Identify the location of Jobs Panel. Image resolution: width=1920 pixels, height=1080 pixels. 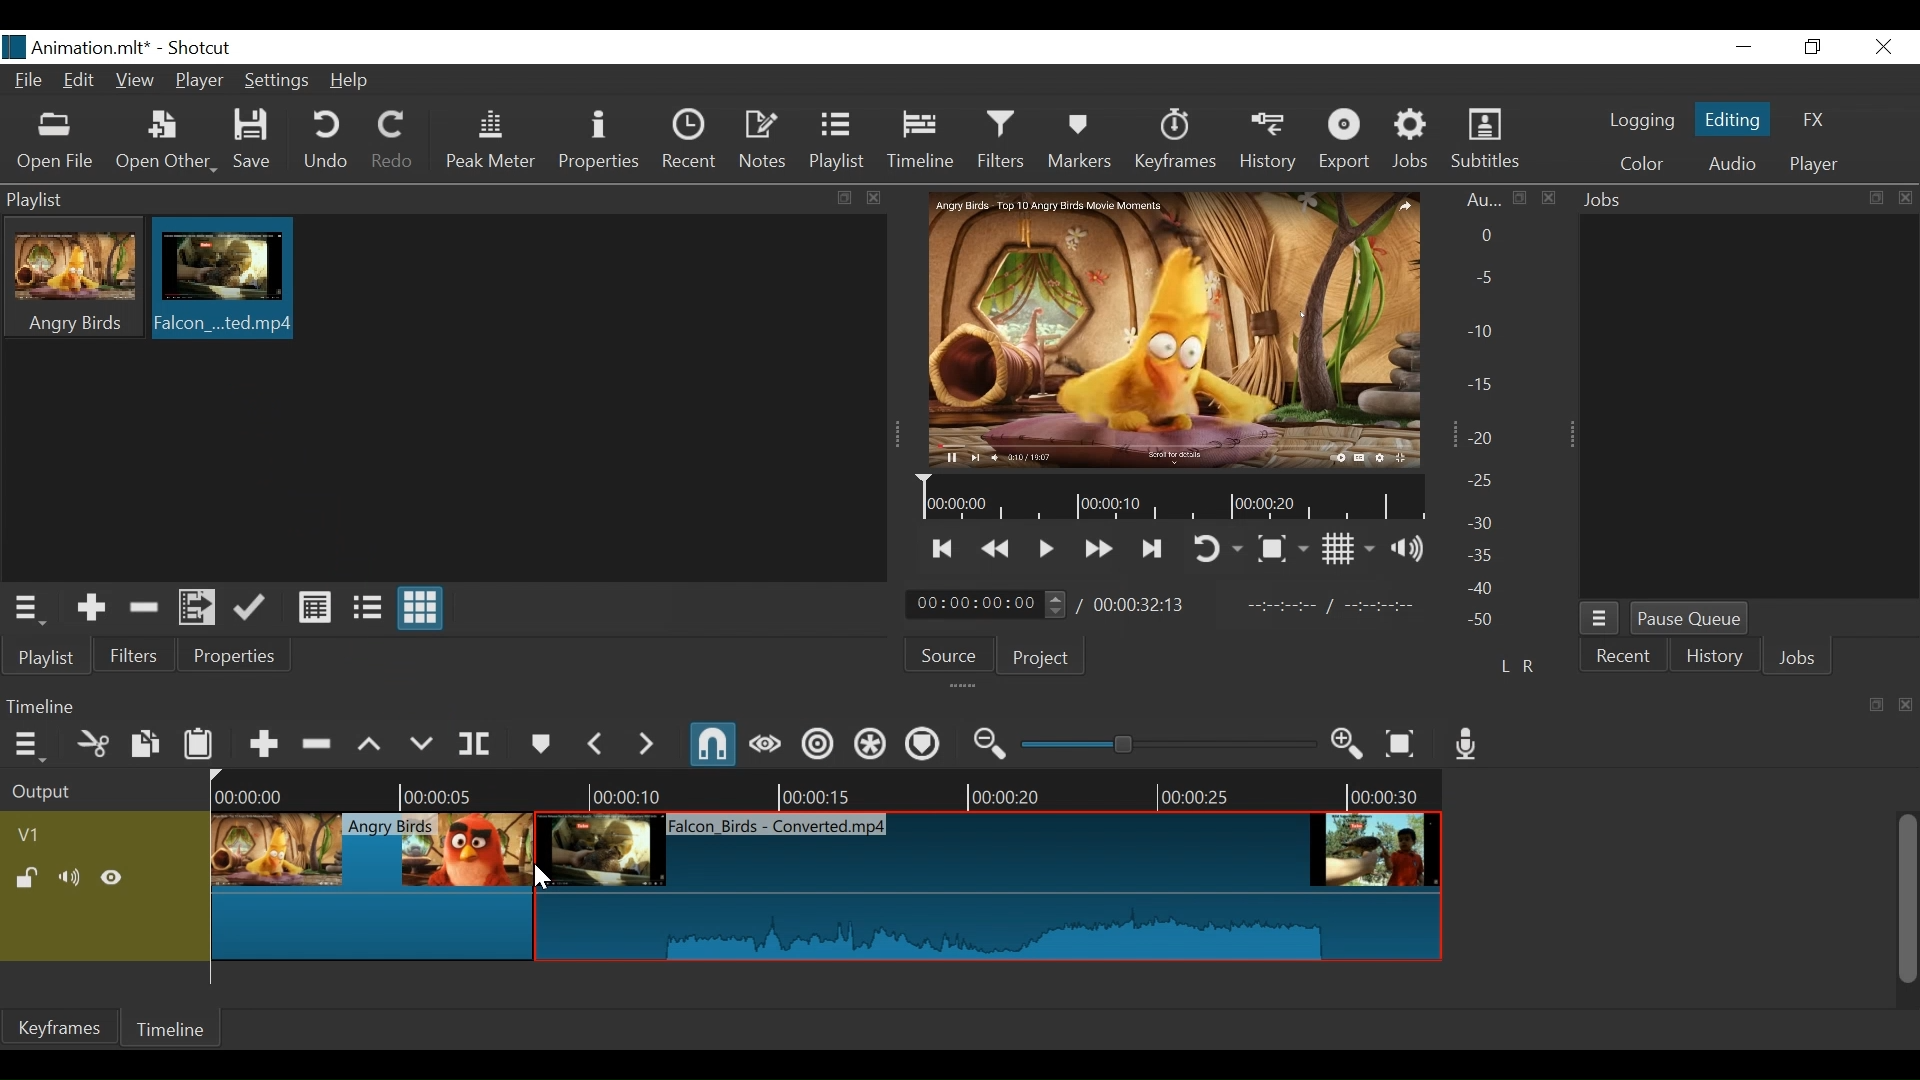
(1751, 410).